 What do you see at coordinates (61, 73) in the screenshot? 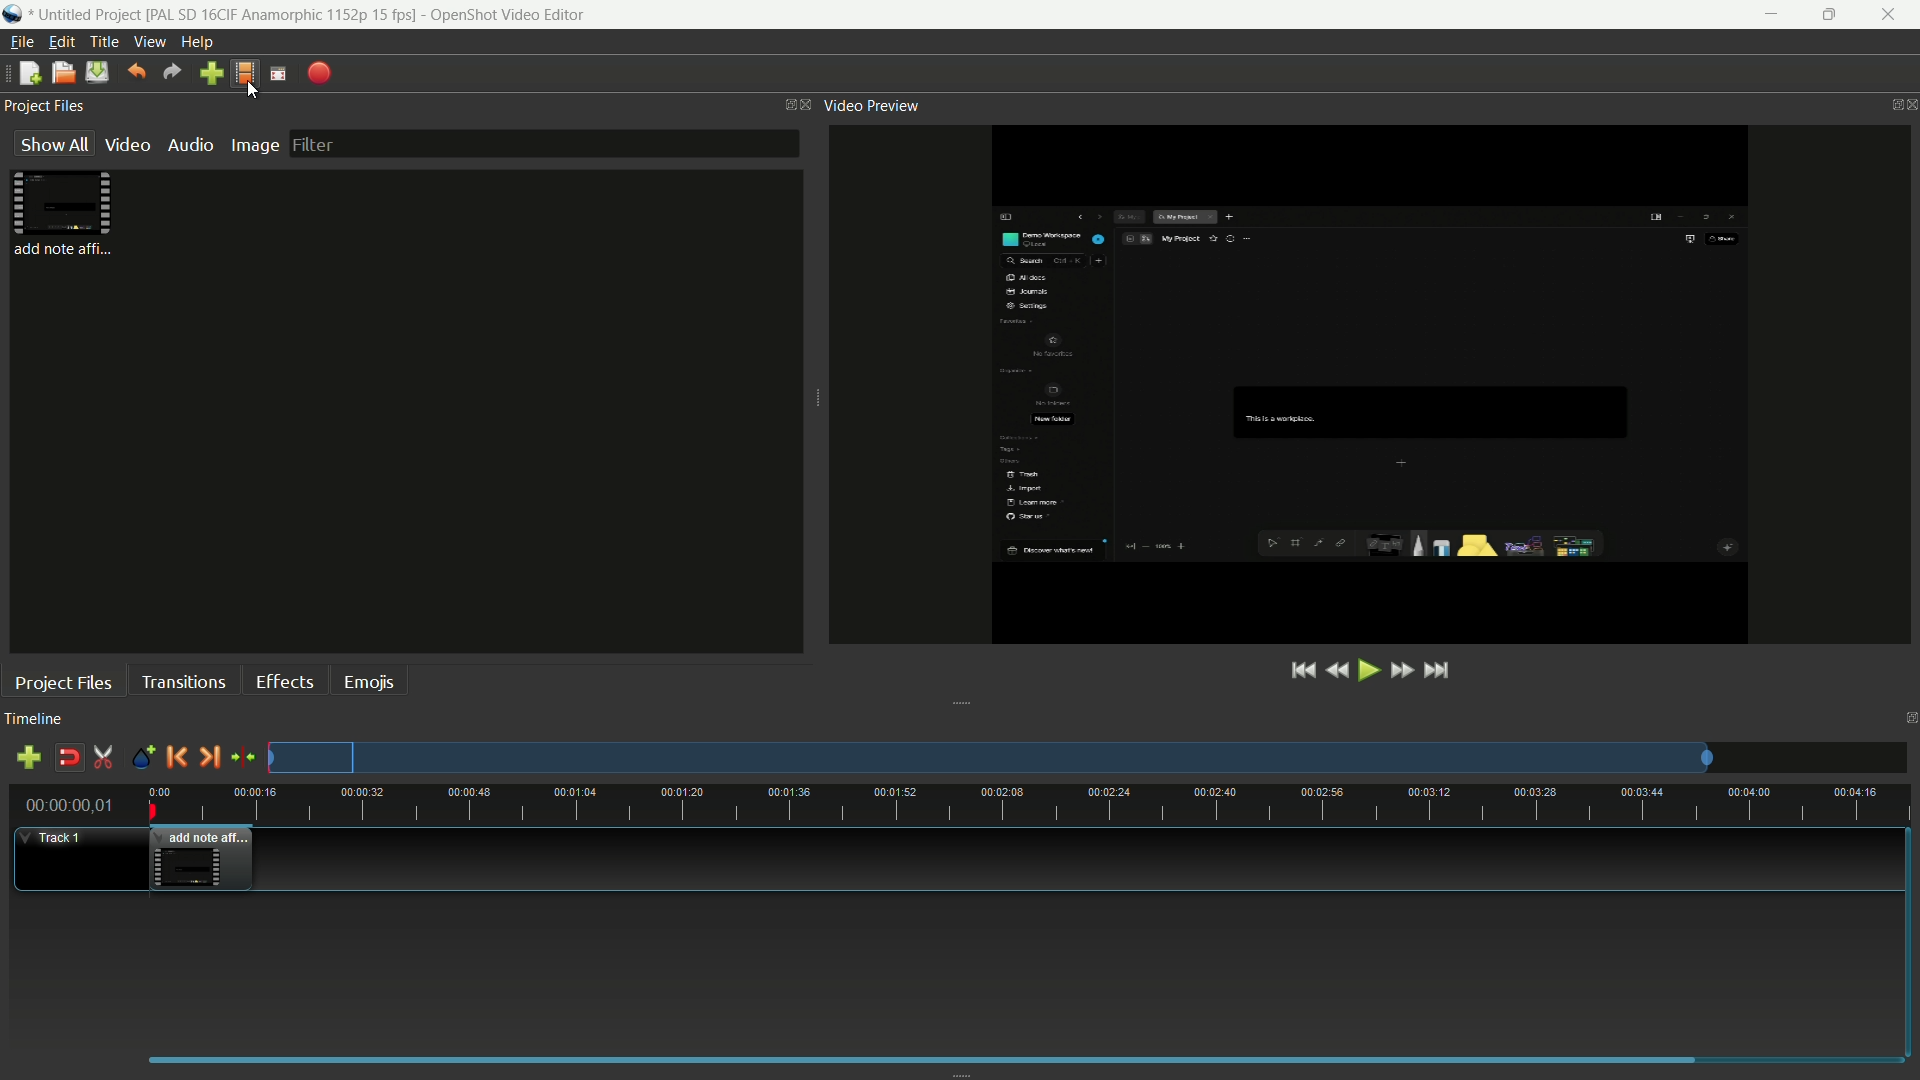
I see `open file` at bounding box center [61, 73].